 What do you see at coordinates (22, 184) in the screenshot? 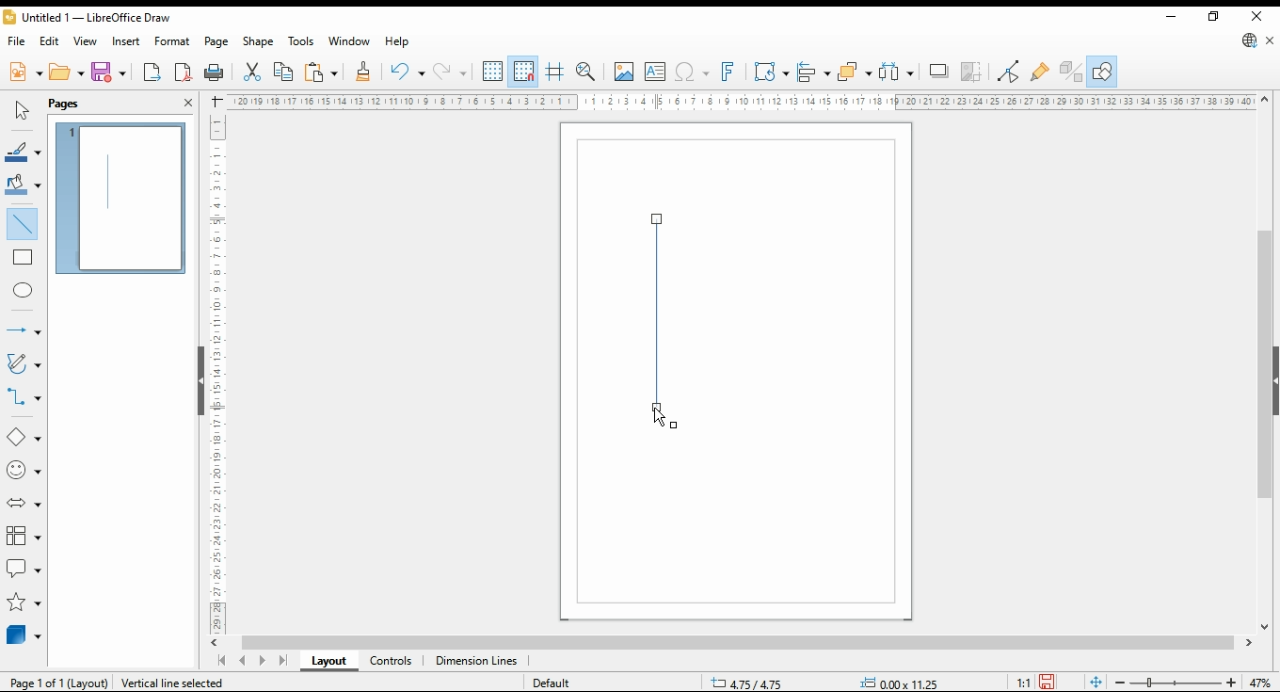
I see `fill color` at bounding box center [22, 184].